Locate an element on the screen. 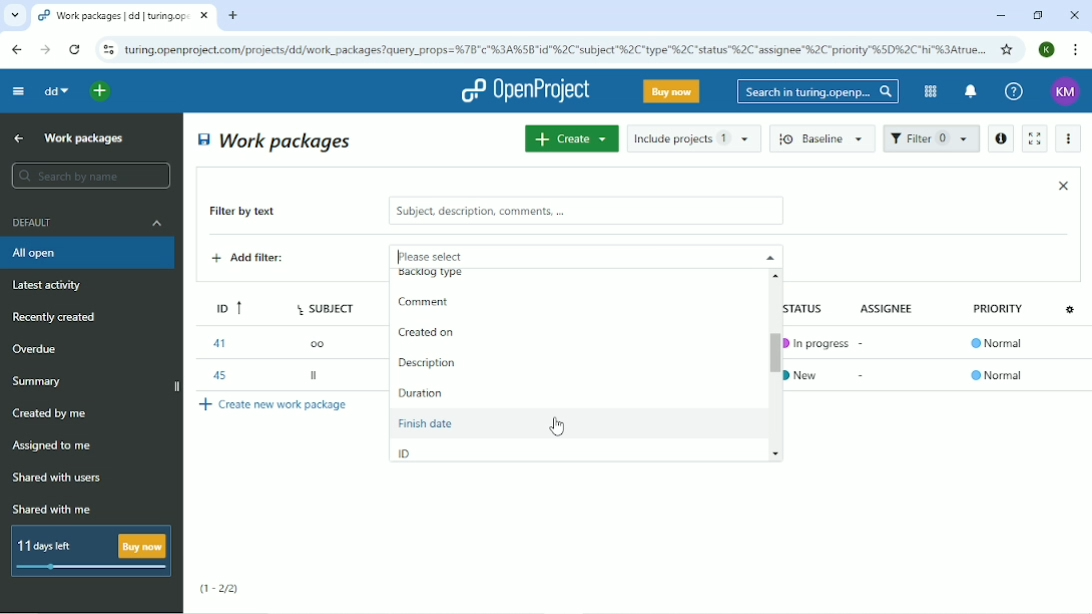 Image resolution: width=1092 pixels, height=614 pixels. Default is located at coordinates (89, 222).